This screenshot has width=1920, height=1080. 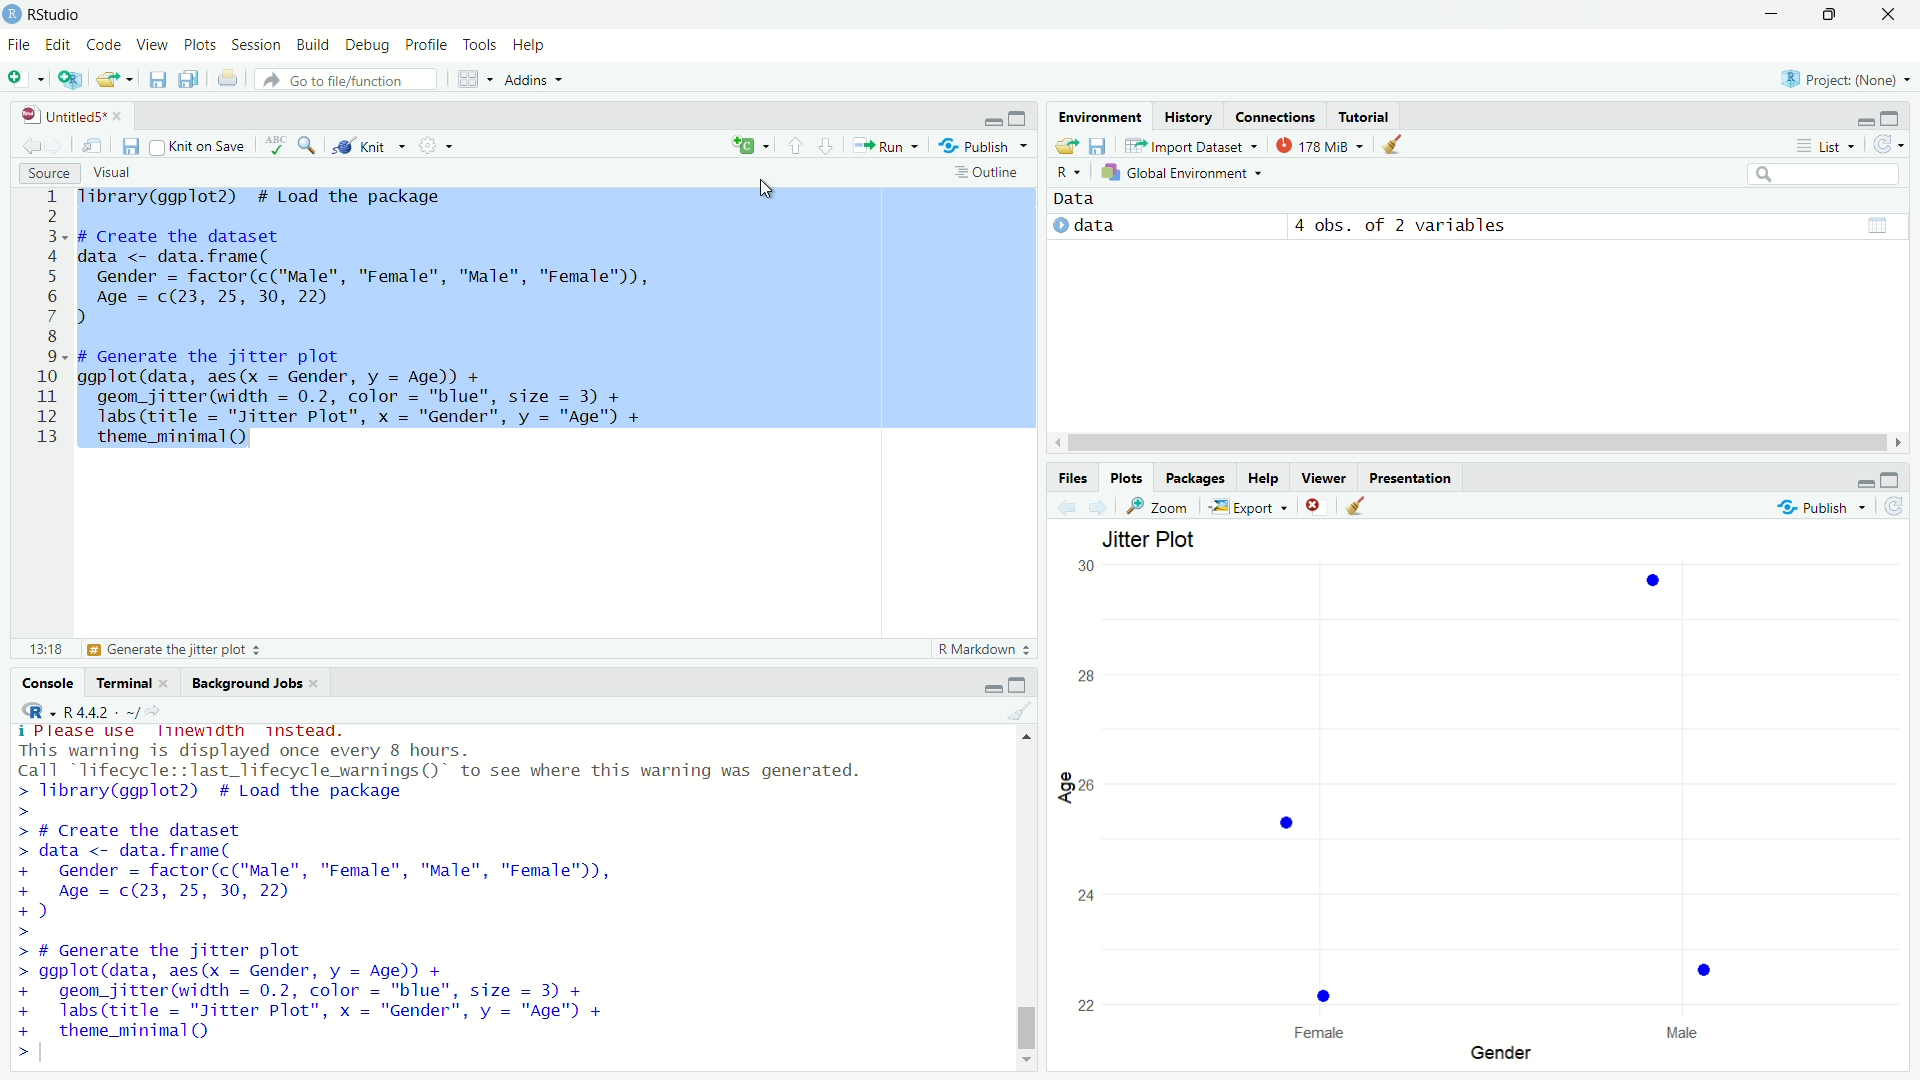 I want to click on view the current working directory, so click(x=162, y=711).